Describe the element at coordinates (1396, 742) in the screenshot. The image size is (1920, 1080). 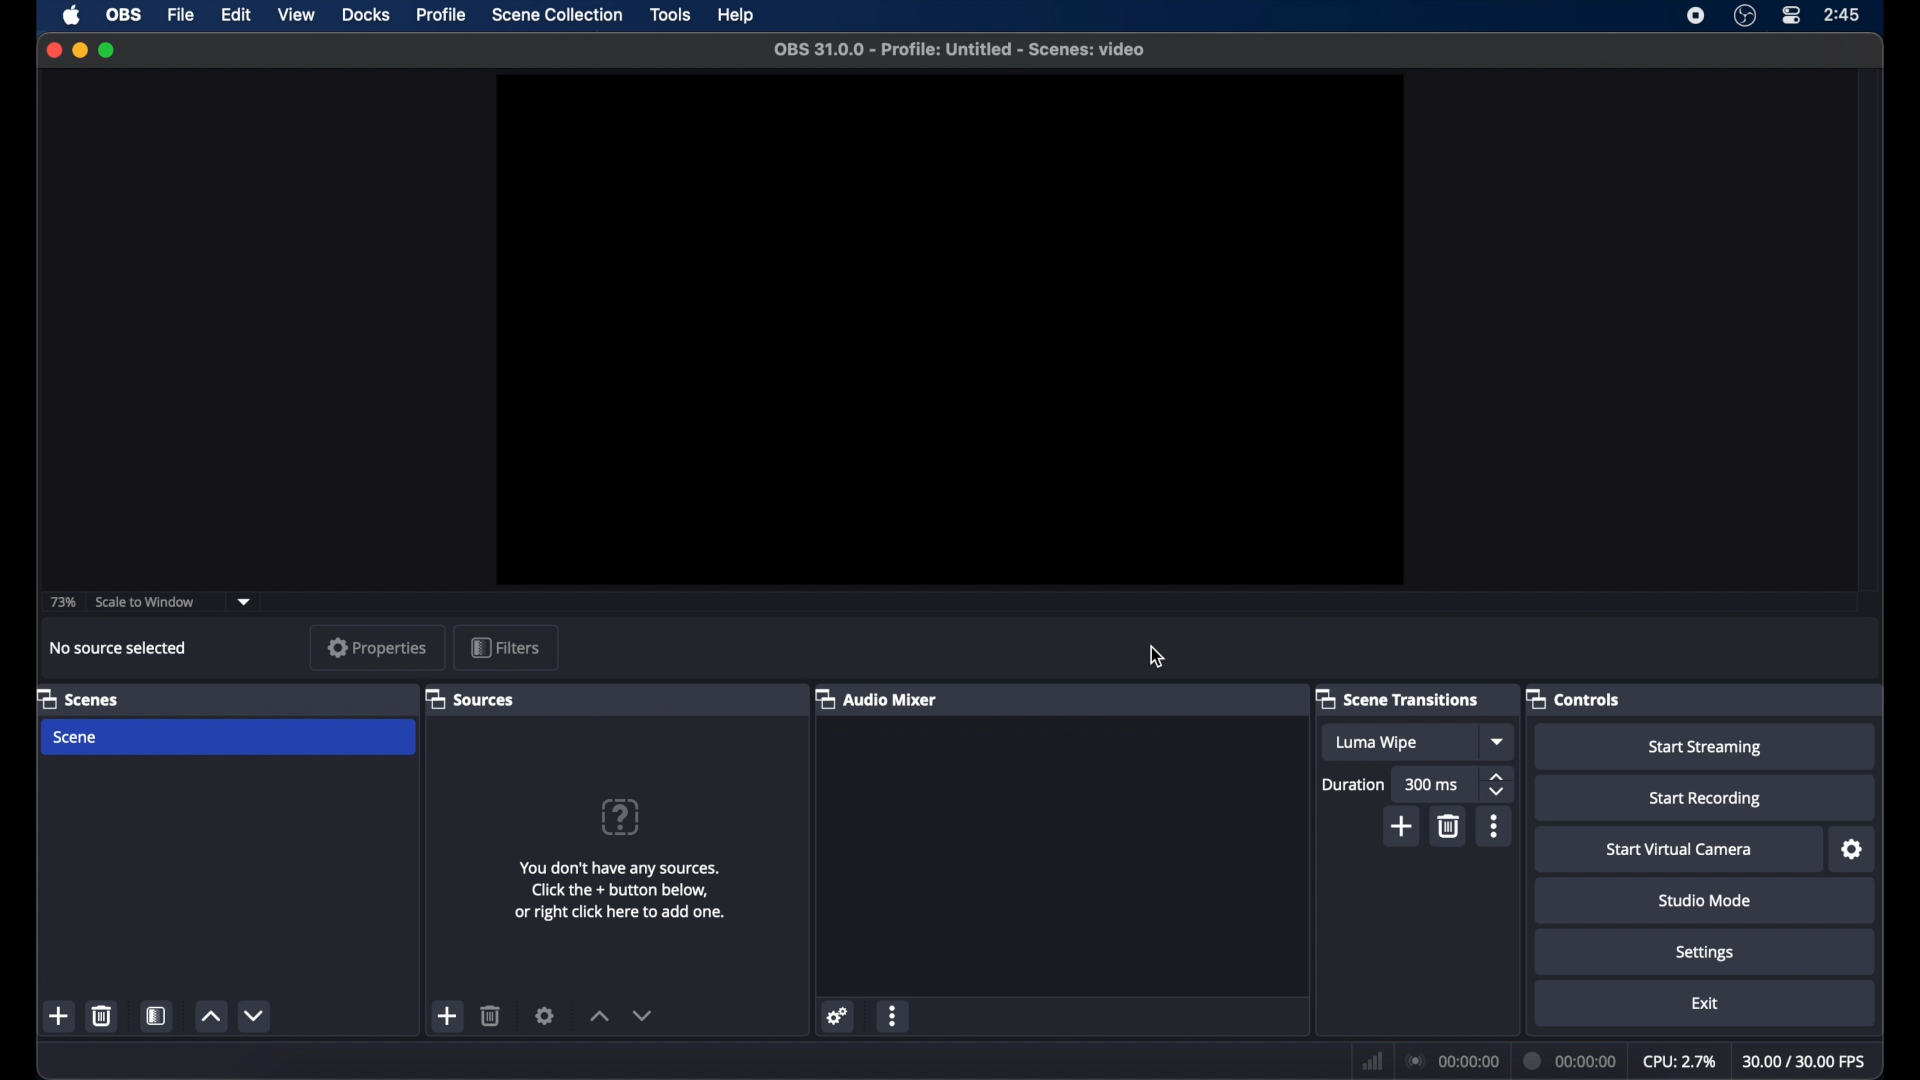
I see `luma wipe` at that location.